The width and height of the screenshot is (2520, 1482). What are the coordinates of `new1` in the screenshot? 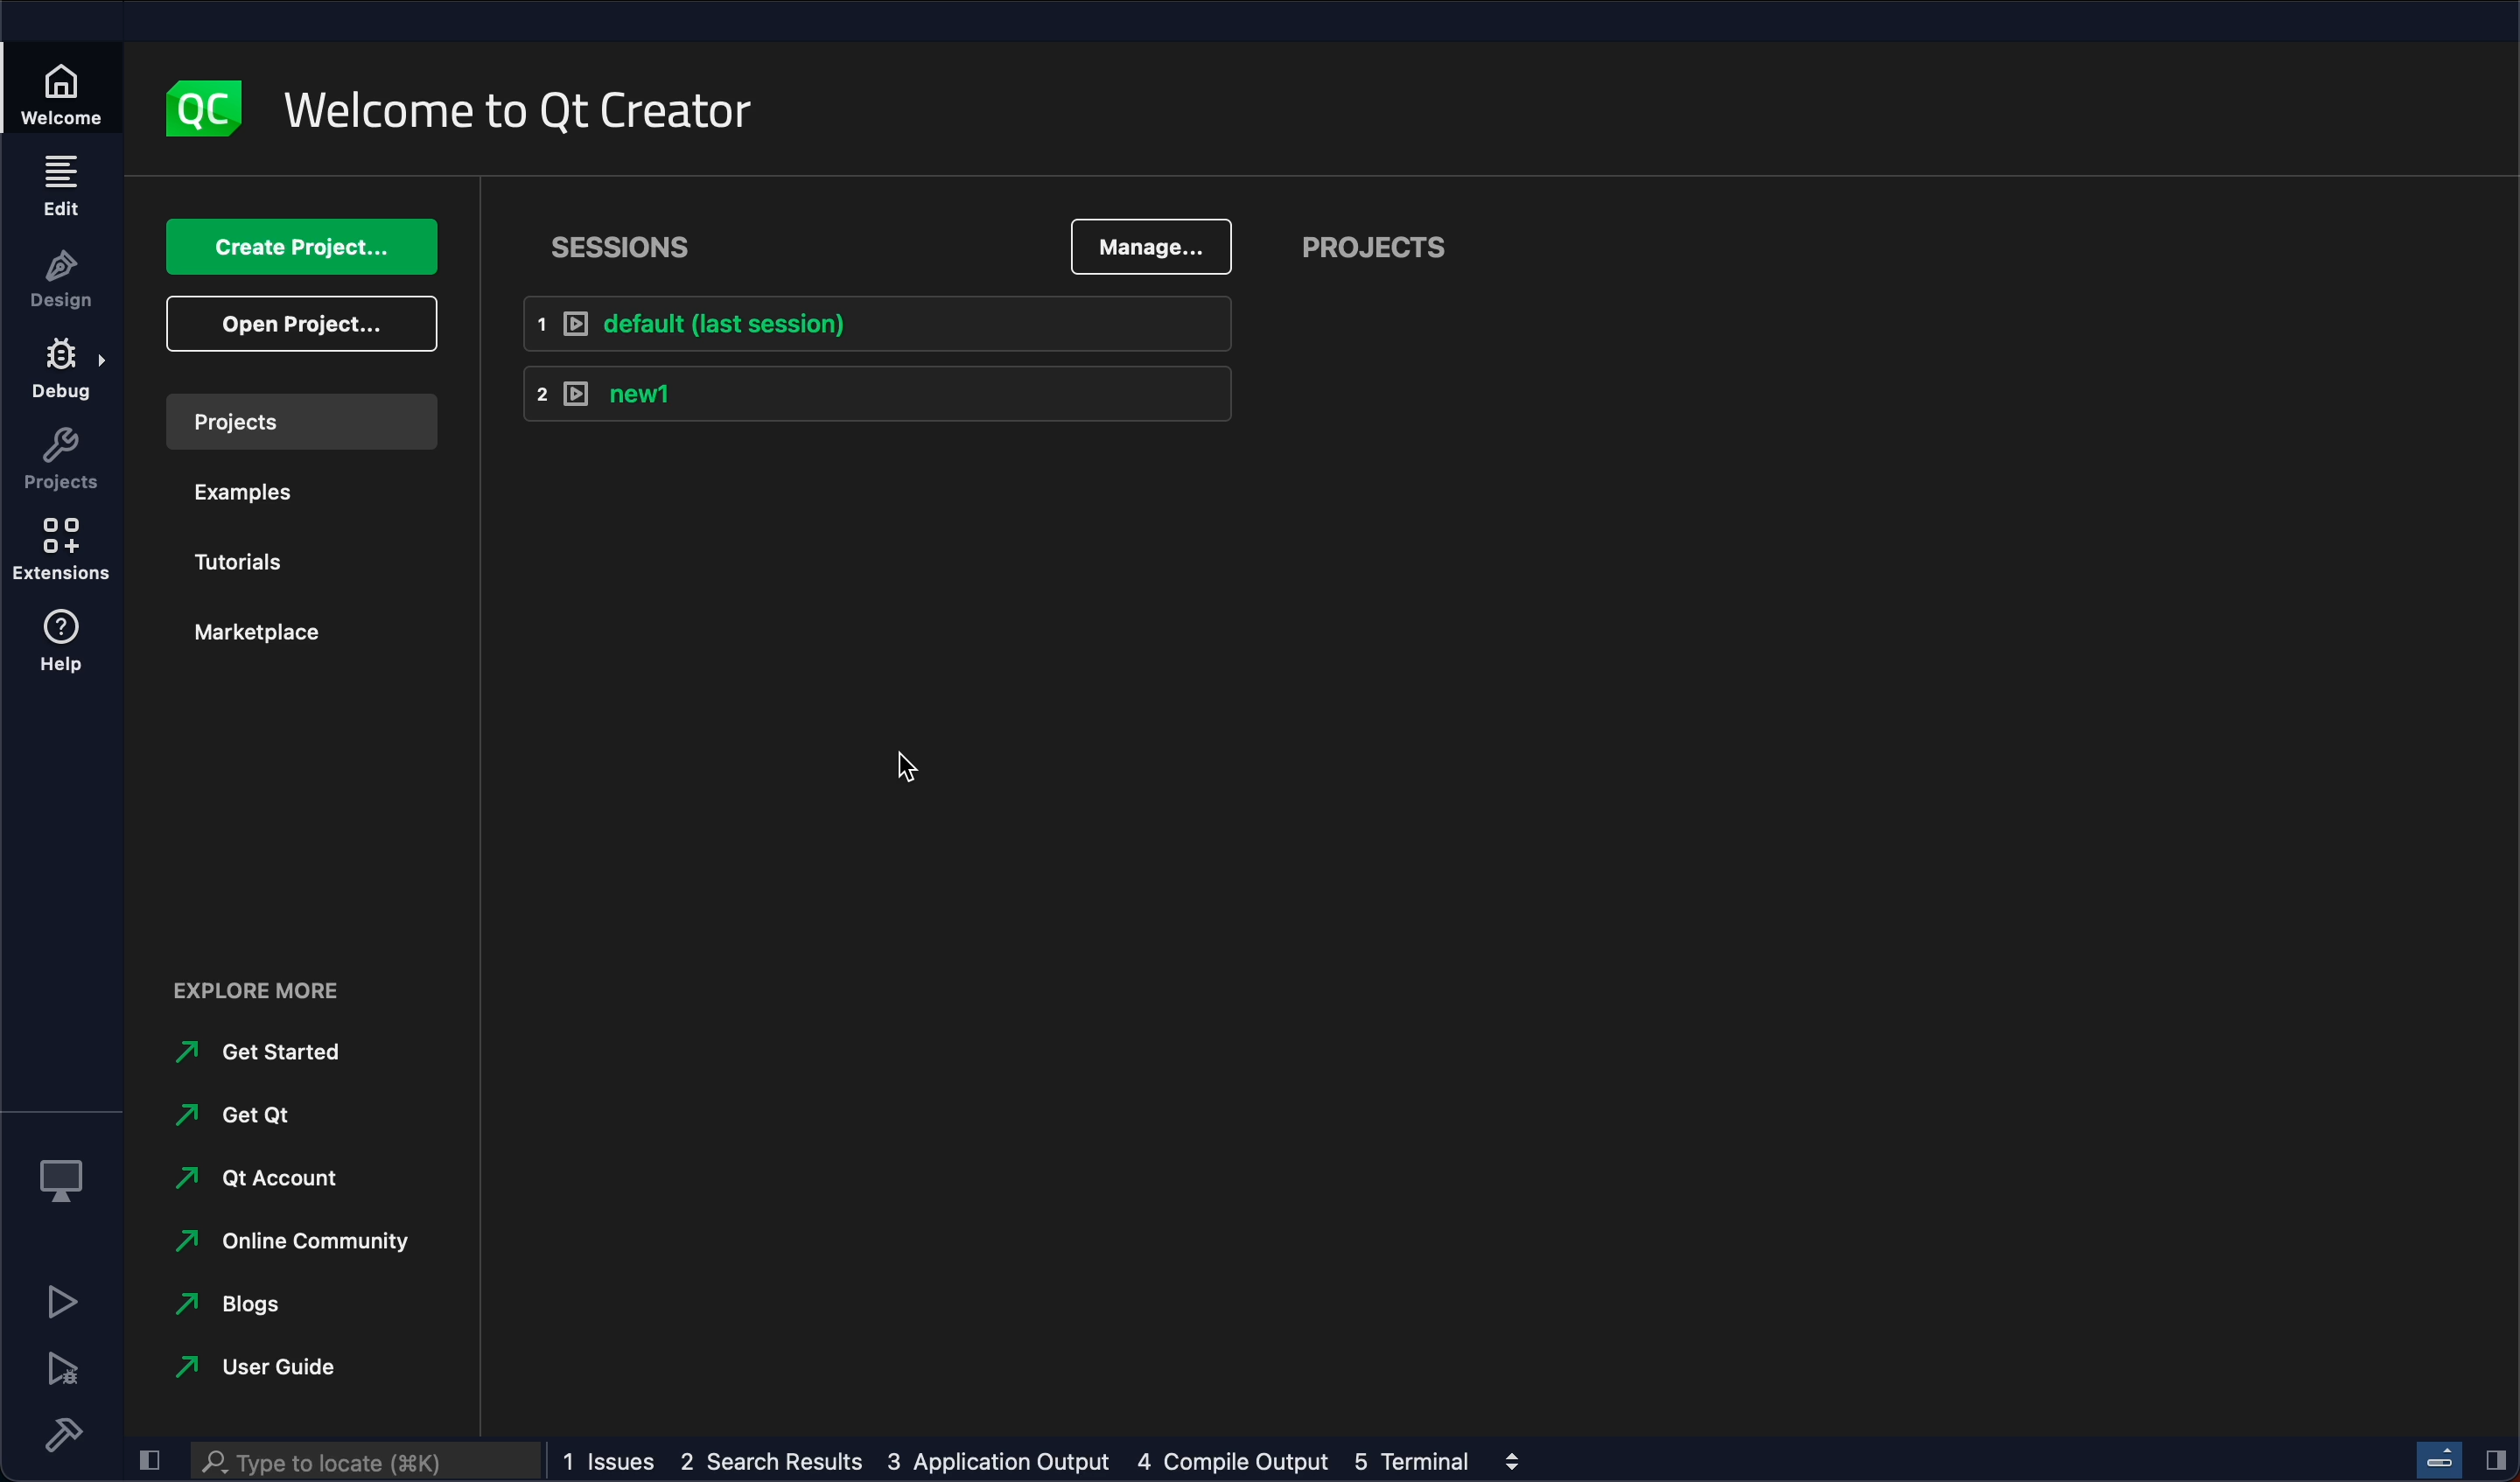 It's located at (873, 397).